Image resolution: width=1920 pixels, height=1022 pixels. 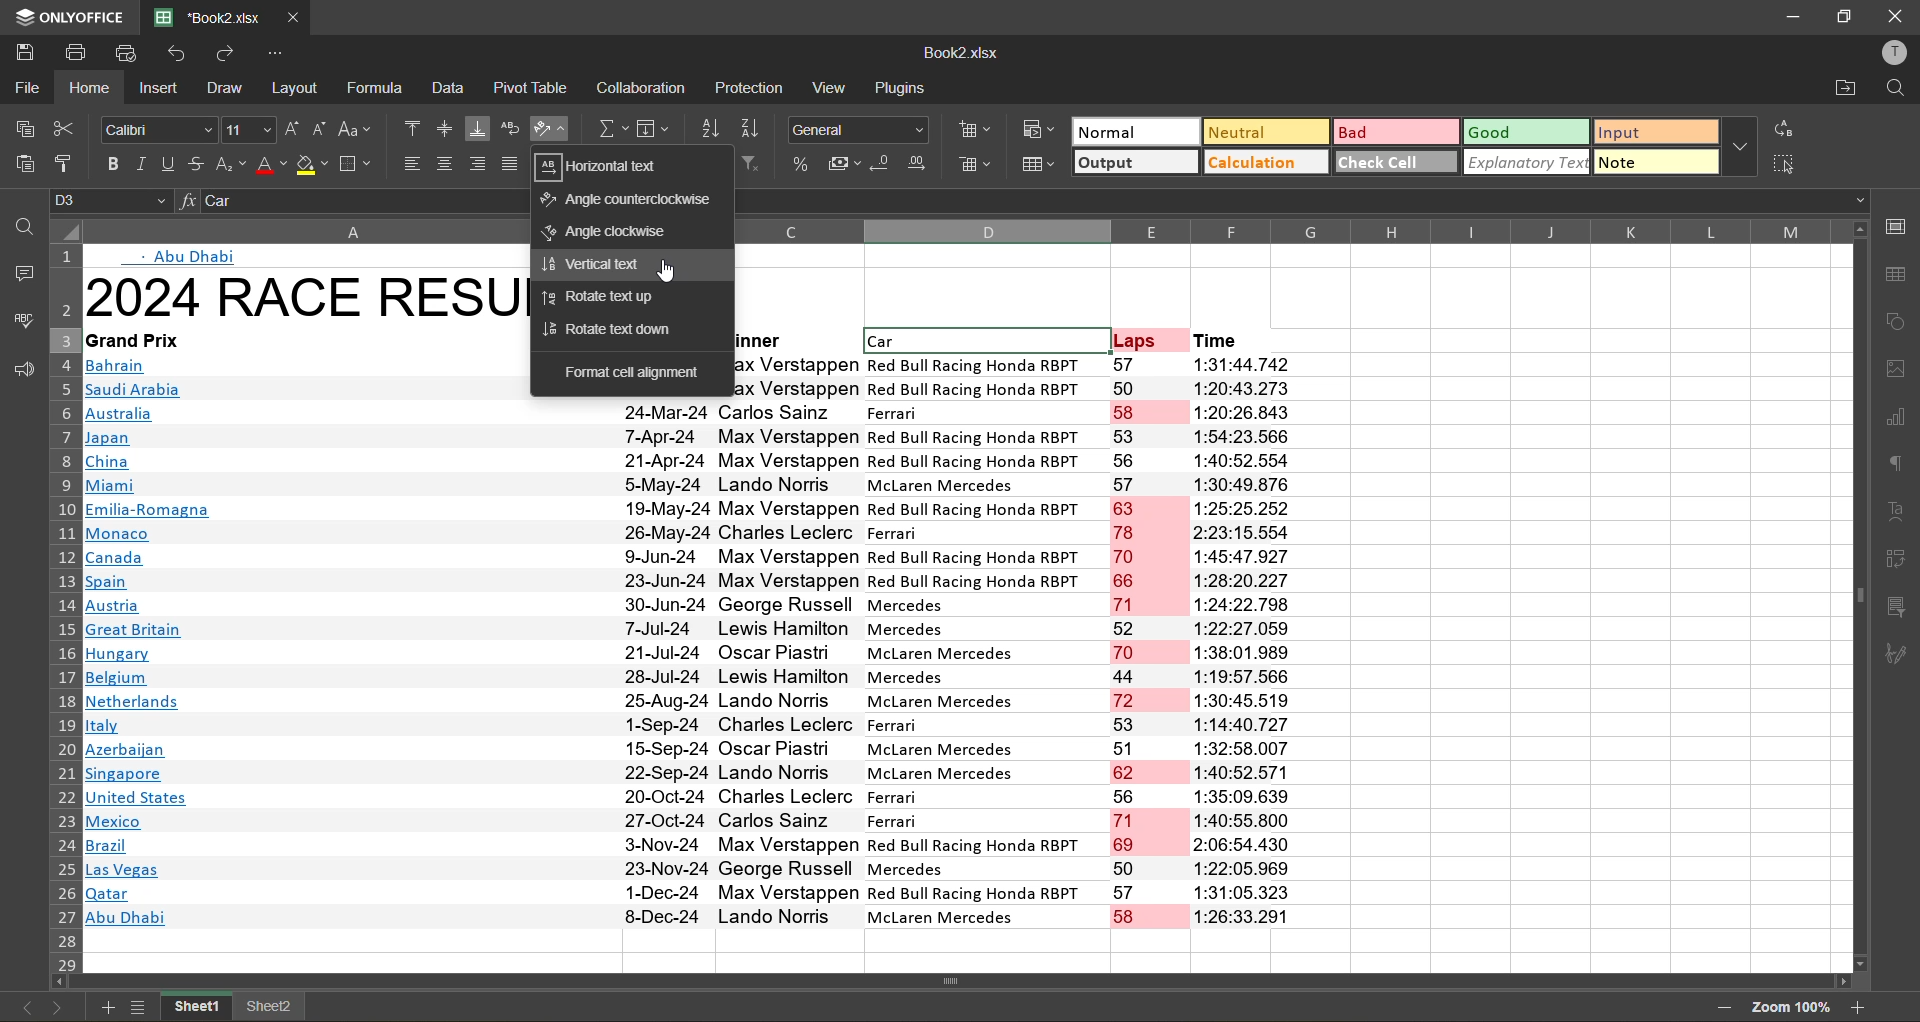 What do you see at coordinates (1660, 161) in the screenshot?
I see `note` at bounding box center [1660, 161].